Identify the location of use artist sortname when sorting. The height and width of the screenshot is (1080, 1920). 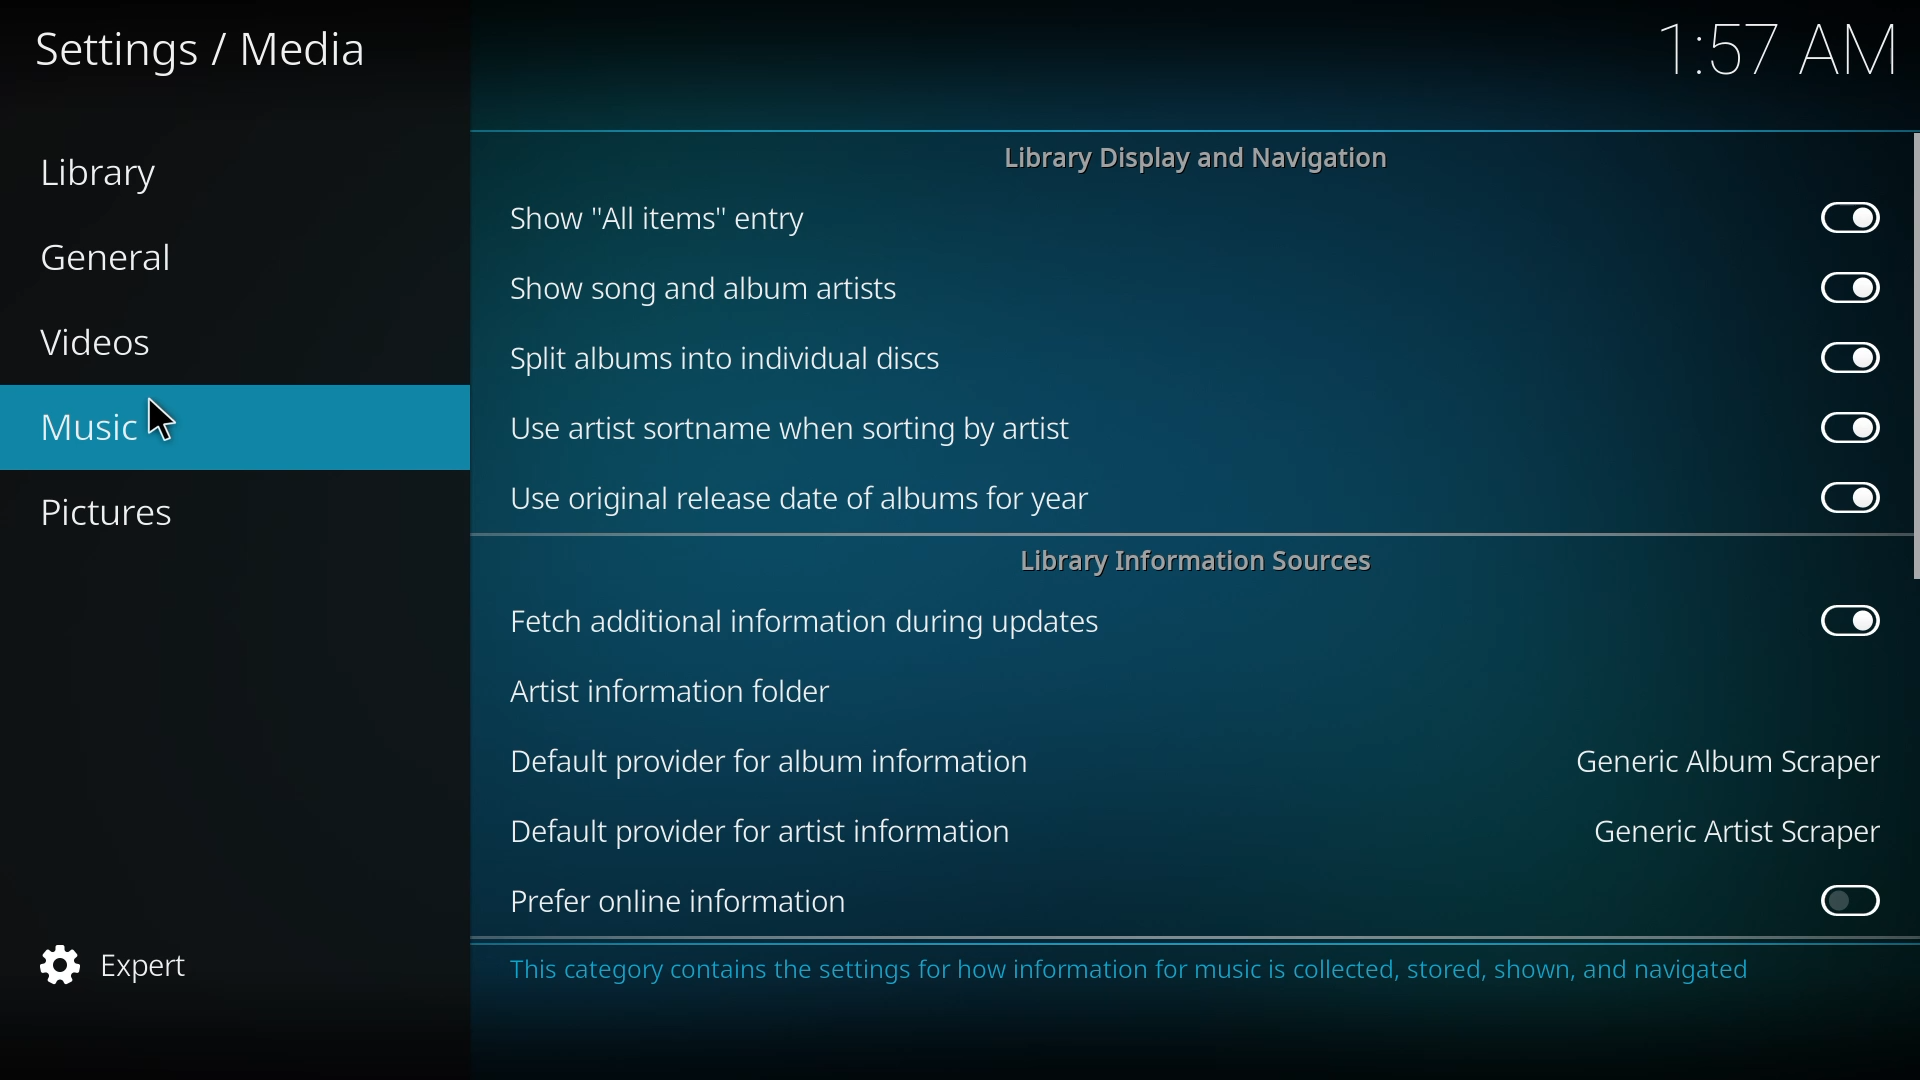
(796, 429).